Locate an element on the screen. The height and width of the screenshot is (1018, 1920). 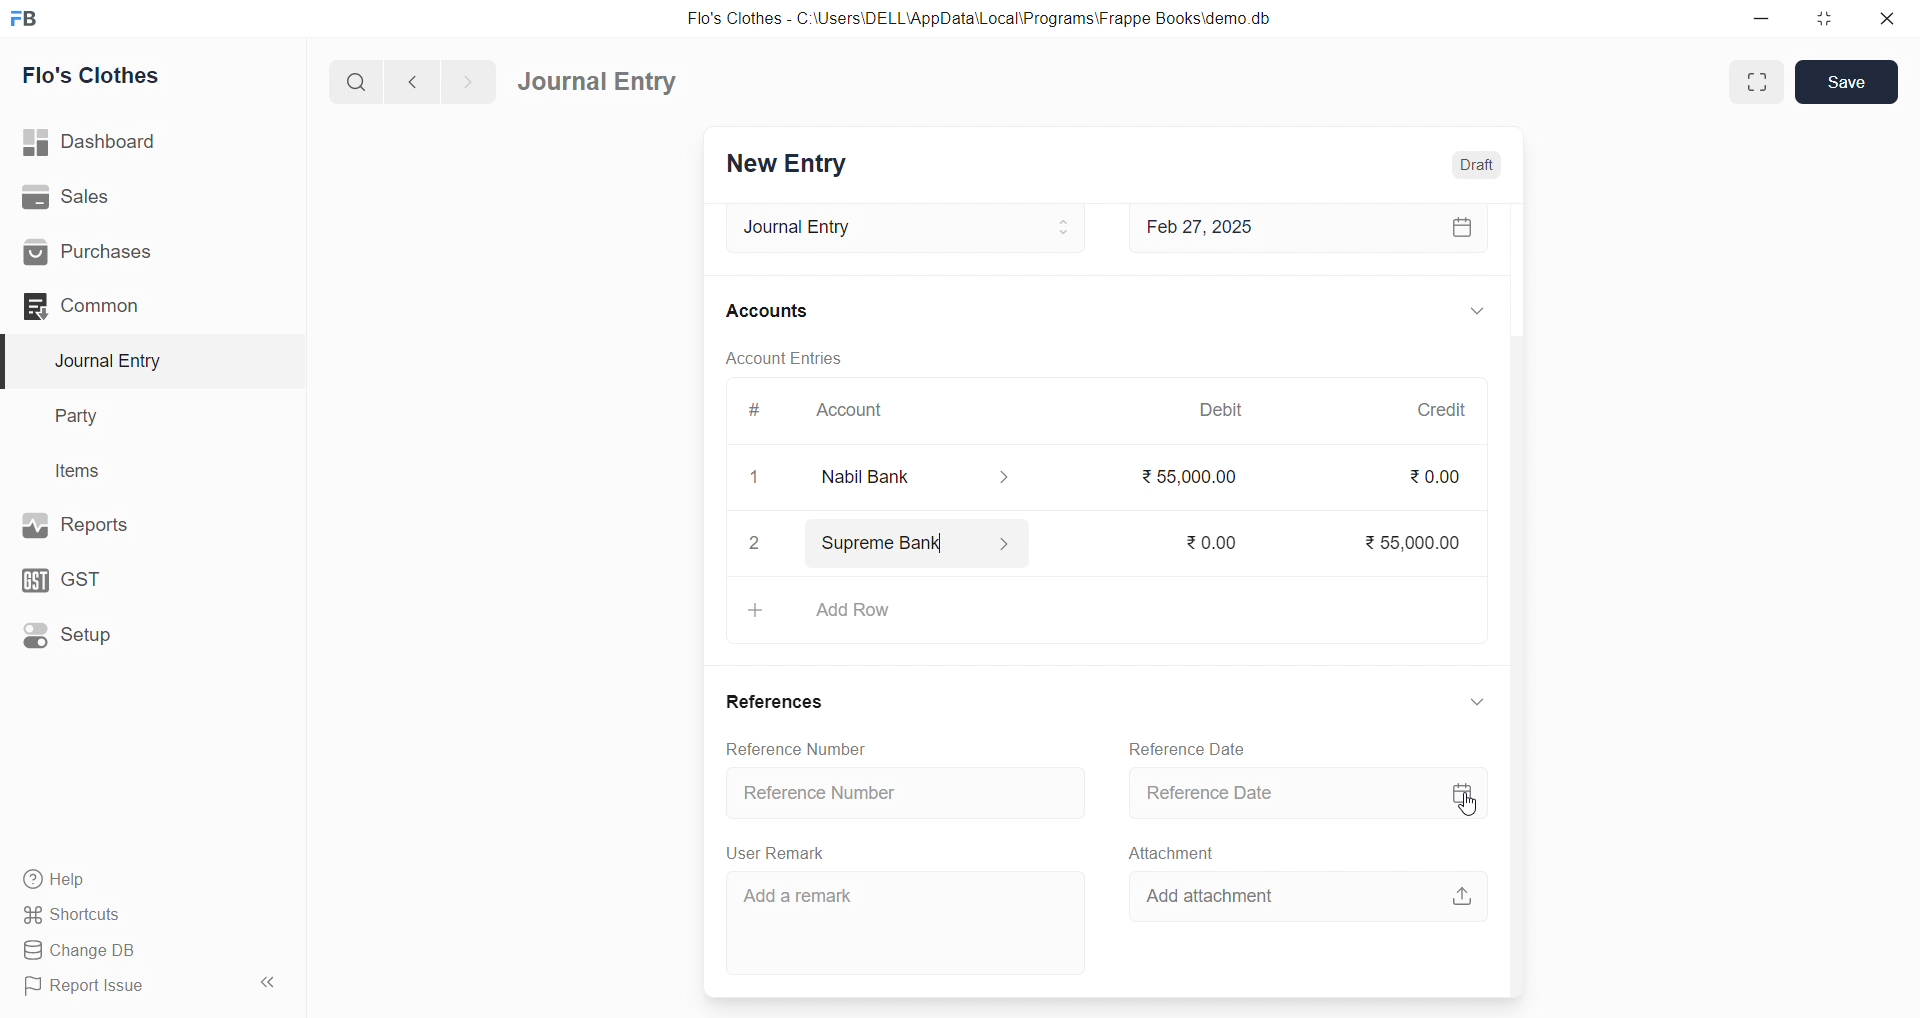
Save is located at coordinates (1847, 82).